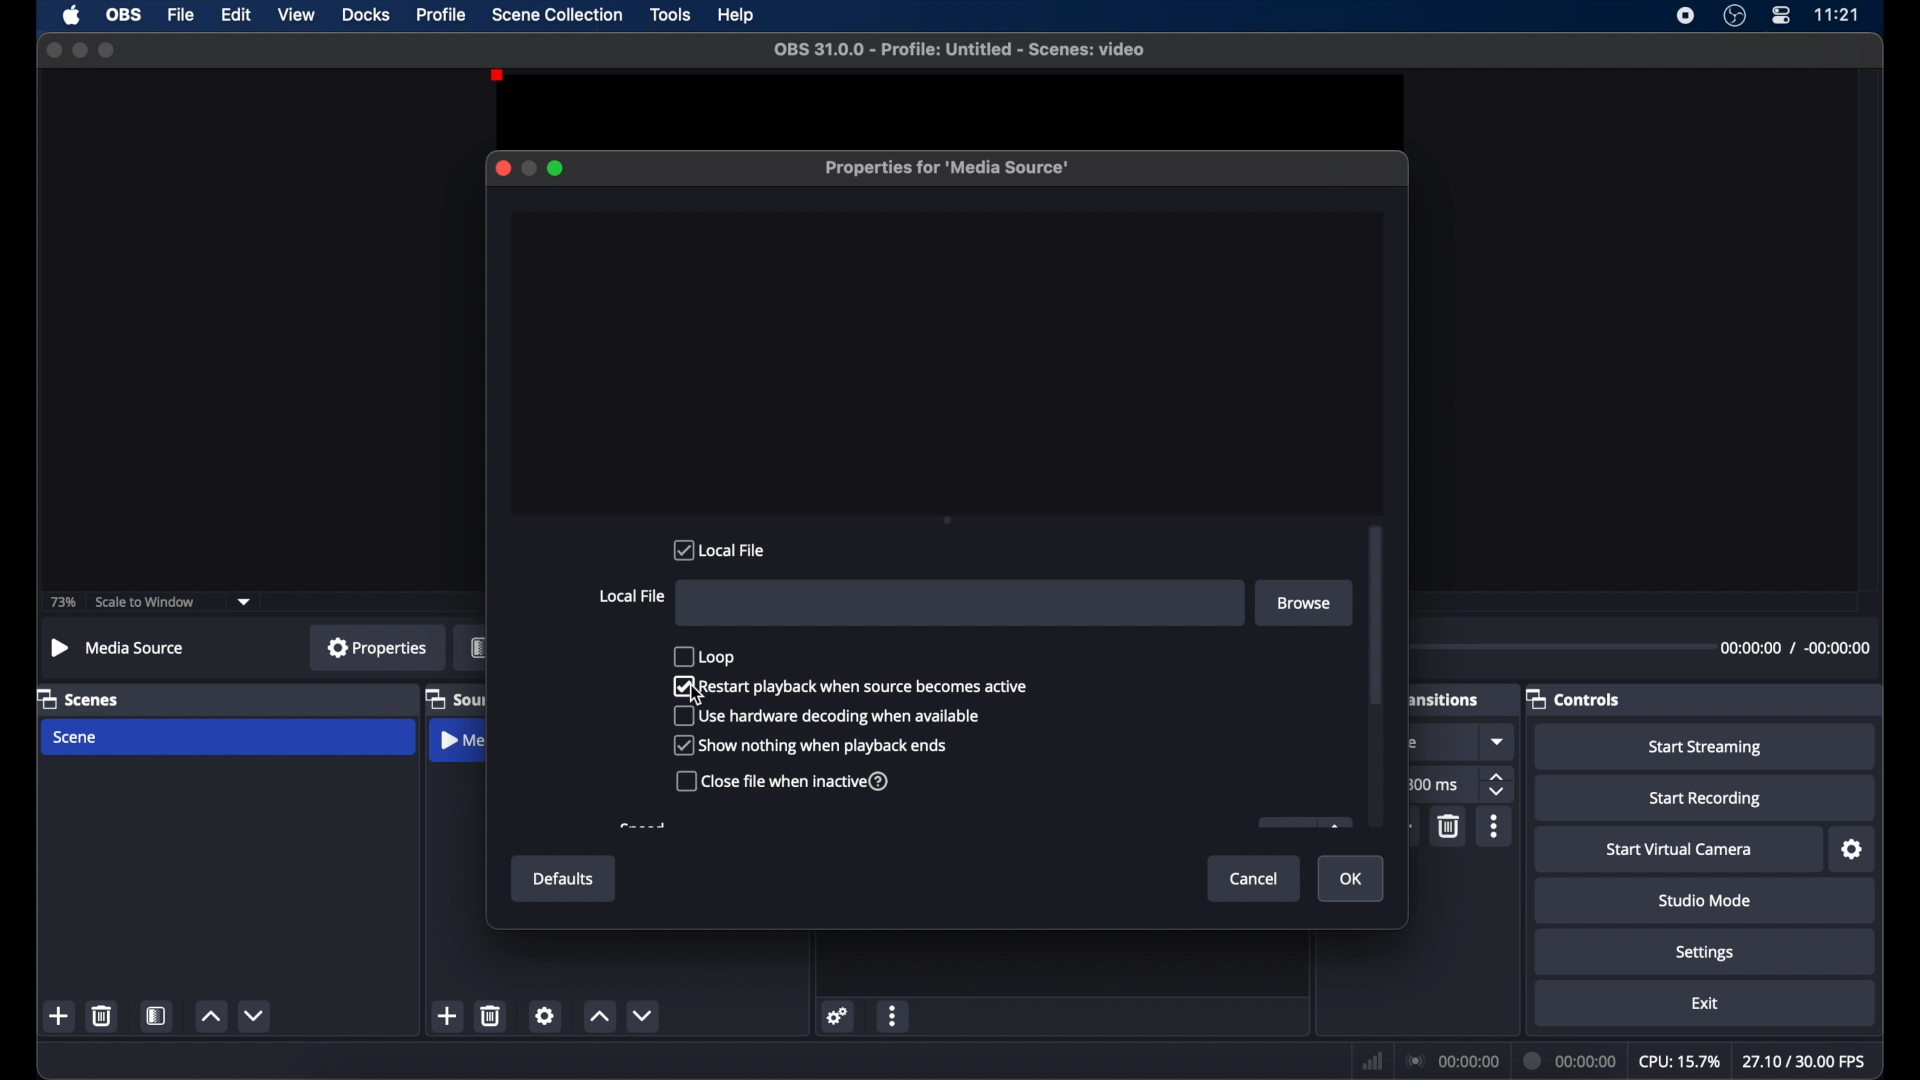 The image size is (1920, 1080). What do you see at coordinates (1838, 14) in the screenshot?
I see `time` at bounding box center [1838, 14].